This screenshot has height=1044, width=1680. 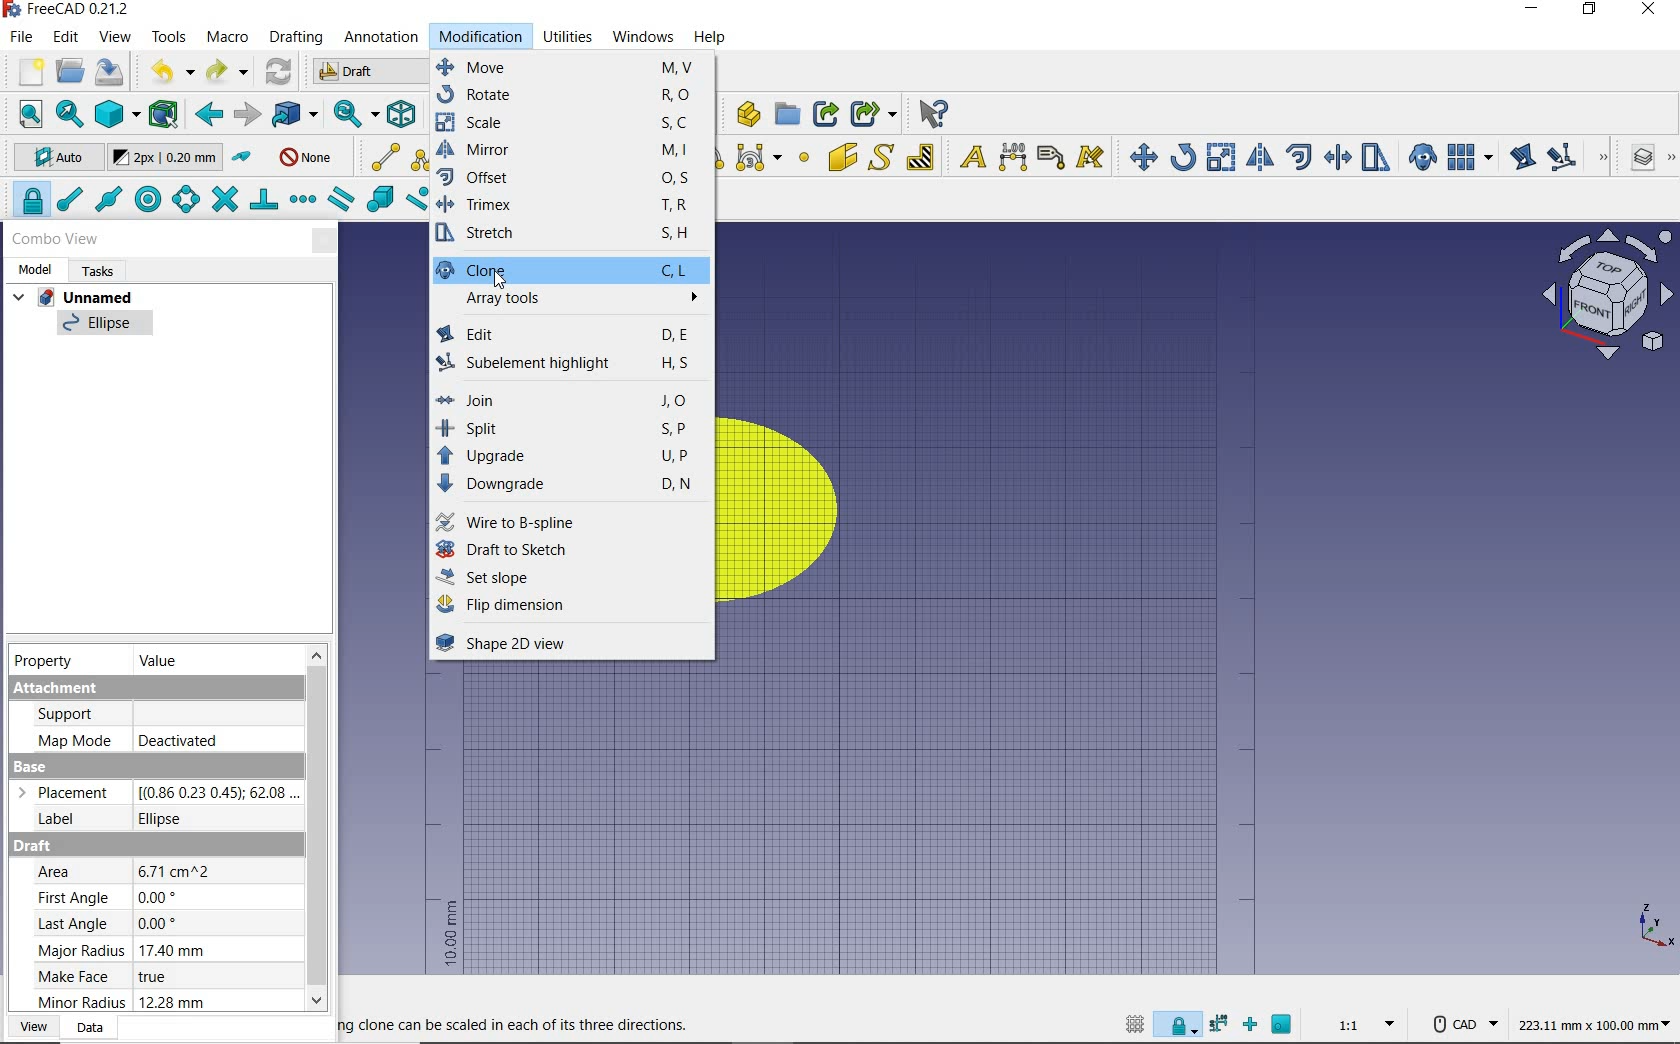 What do you see at coordinates (149, 200) in the screenshot?
I see `snap center` at bounding box center [149, 200].